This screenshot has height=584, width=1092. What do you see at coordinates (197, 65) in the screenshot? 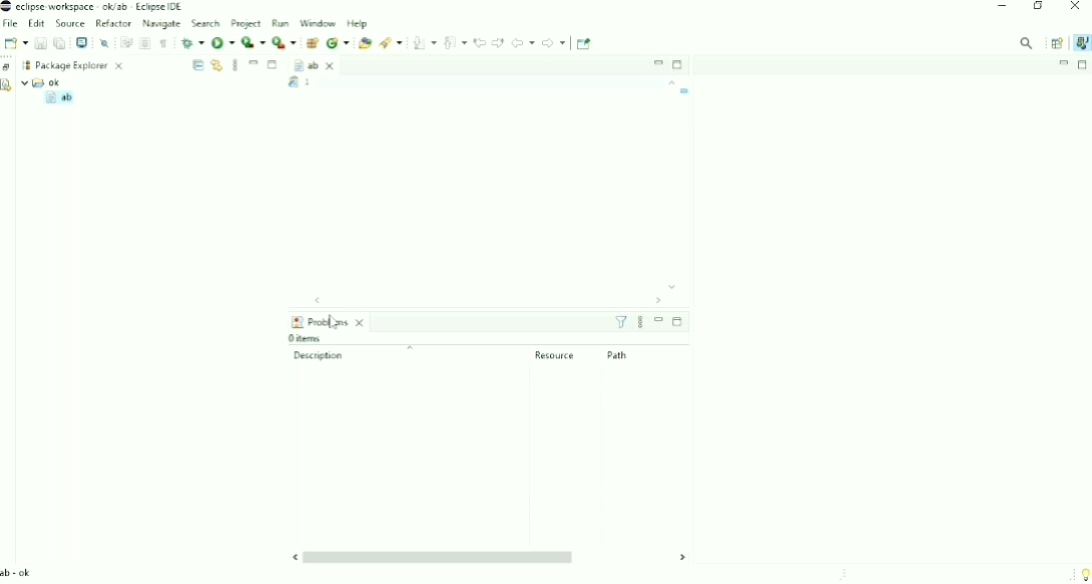
I see `Collapse All` at bounding box center [197, 65].